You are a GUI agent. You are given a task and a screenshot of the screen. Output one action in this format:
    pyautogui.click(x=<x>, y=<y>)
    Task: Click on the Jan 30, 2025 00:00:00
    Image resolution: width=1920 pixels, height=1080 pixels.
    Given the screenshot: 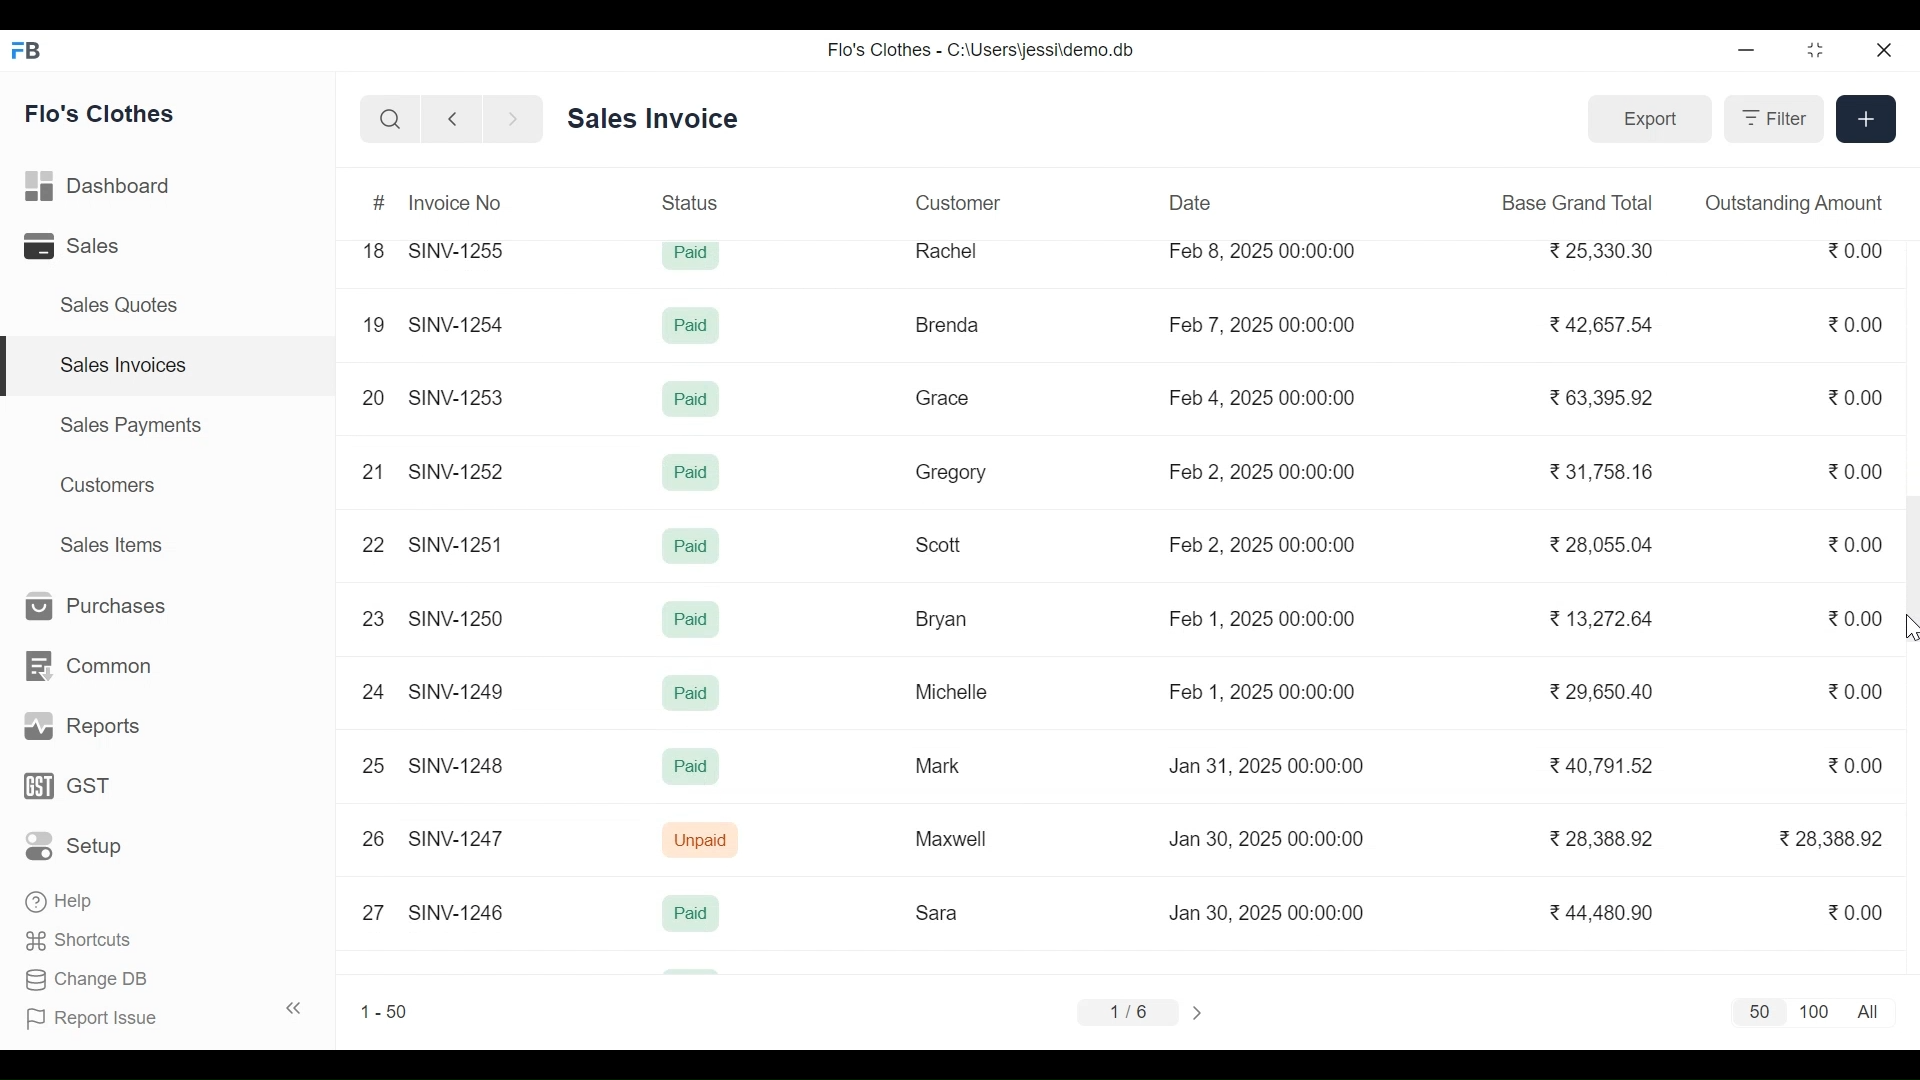 What is the action you would take?
    pyautogui.click(x=1270, y=913)
    